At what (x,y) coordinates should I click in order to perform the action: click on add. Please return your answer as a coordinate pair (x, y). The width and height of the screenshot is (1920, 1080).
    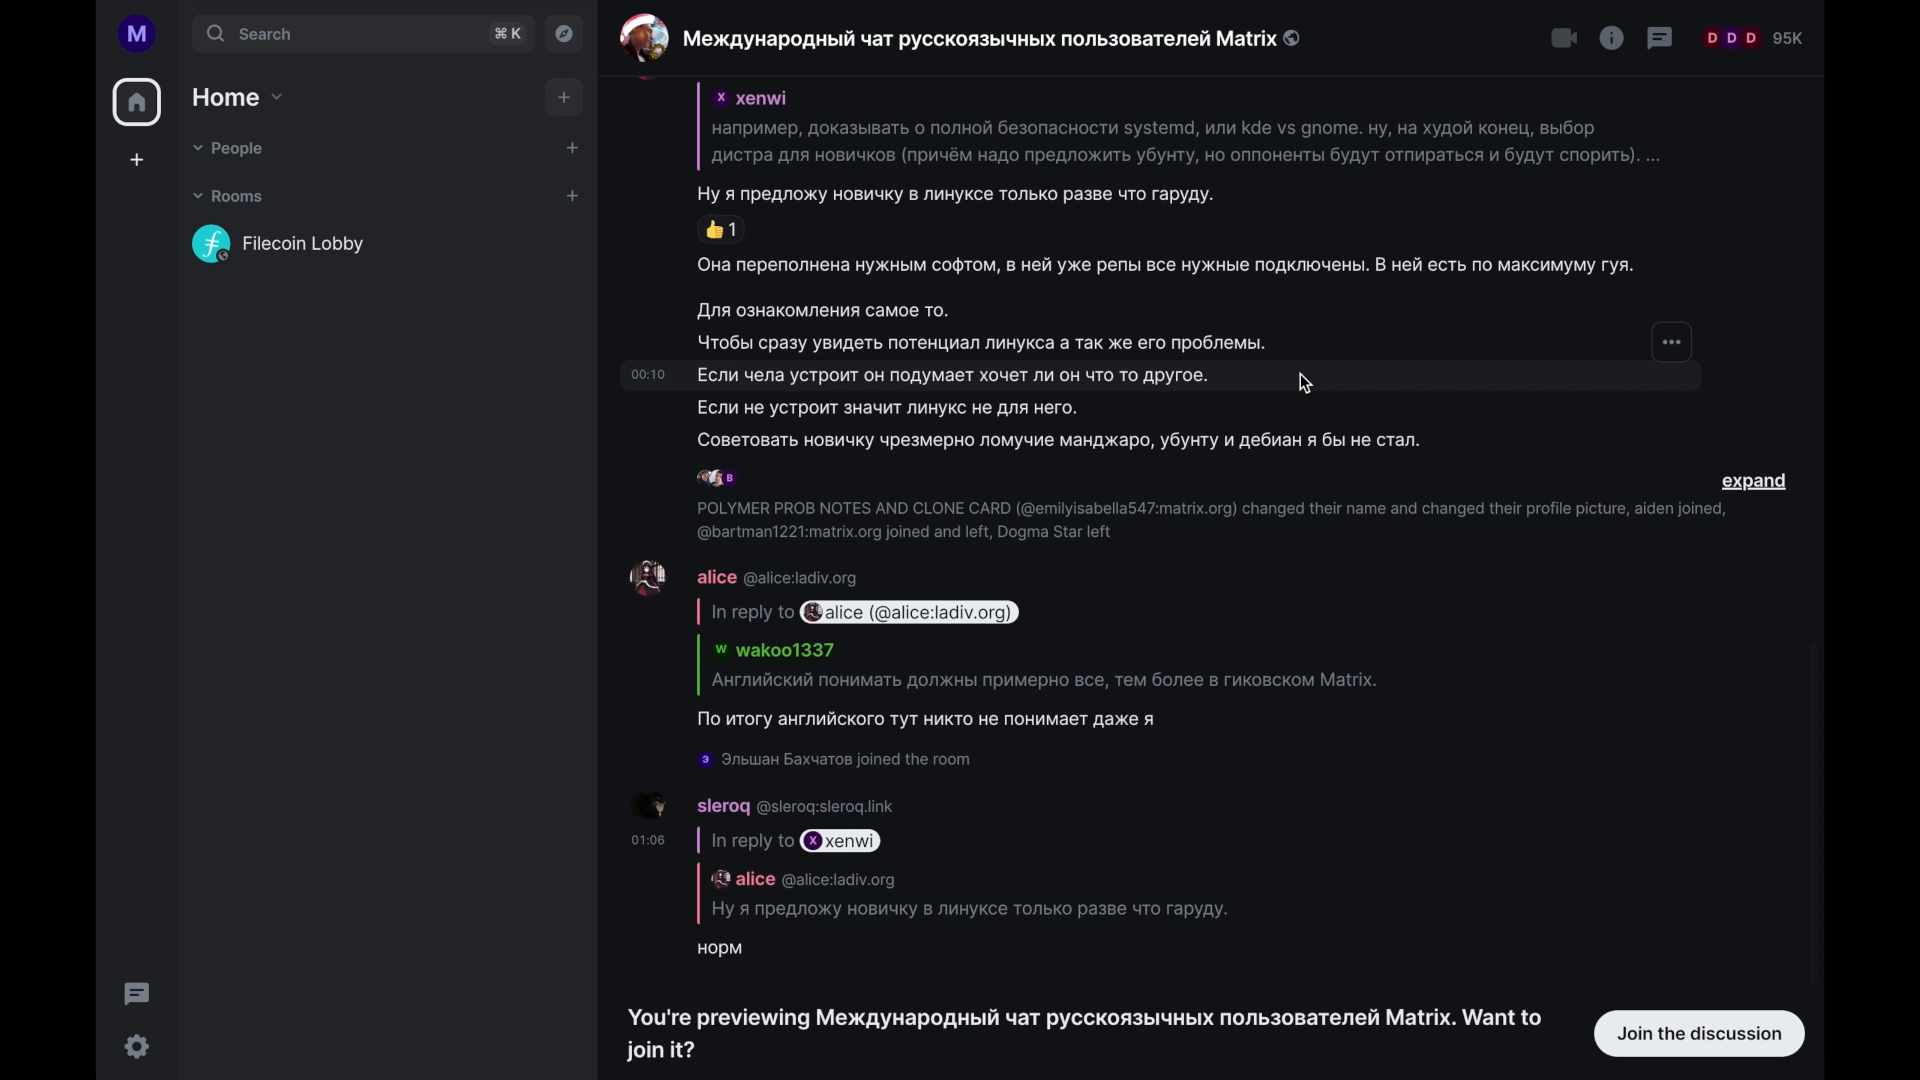
    Looking at the image, I should click on (565, 97).